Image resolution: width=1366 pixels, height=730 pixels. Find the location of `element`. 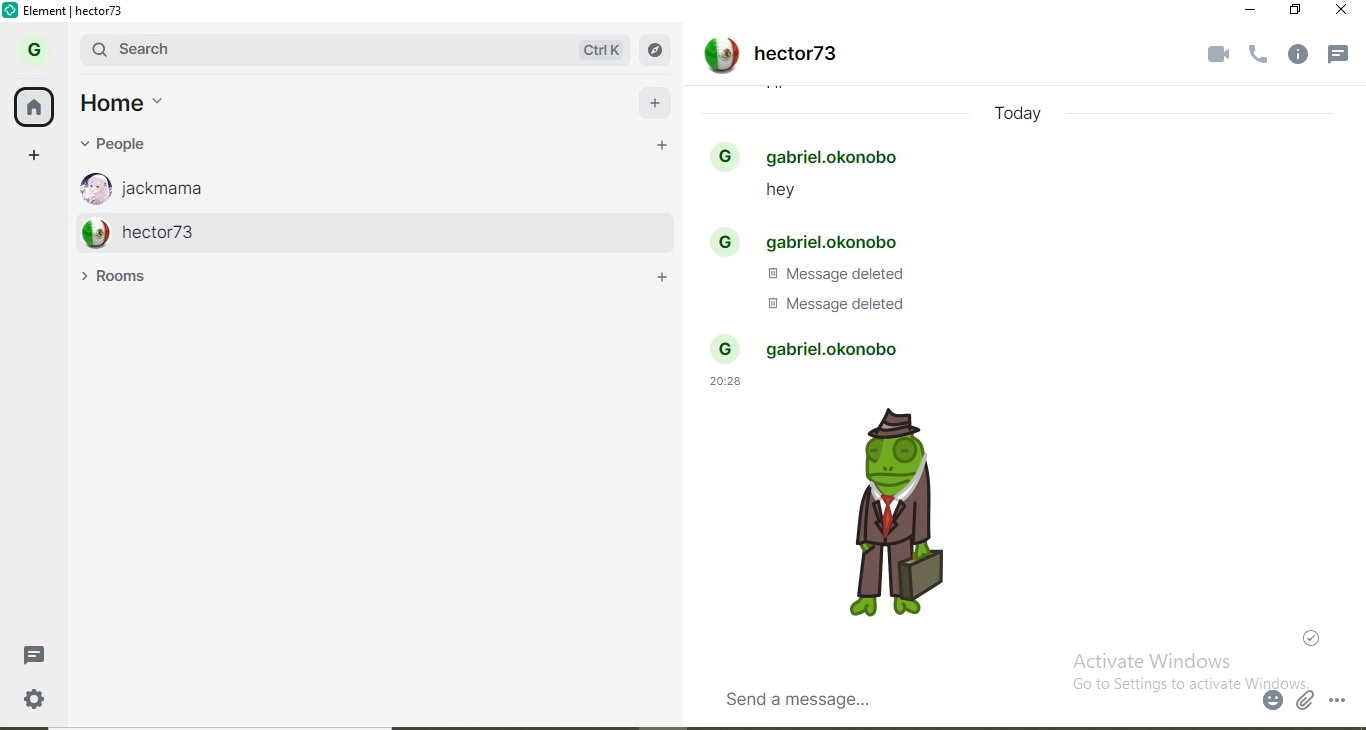

element is located at coordinates (74, 11).